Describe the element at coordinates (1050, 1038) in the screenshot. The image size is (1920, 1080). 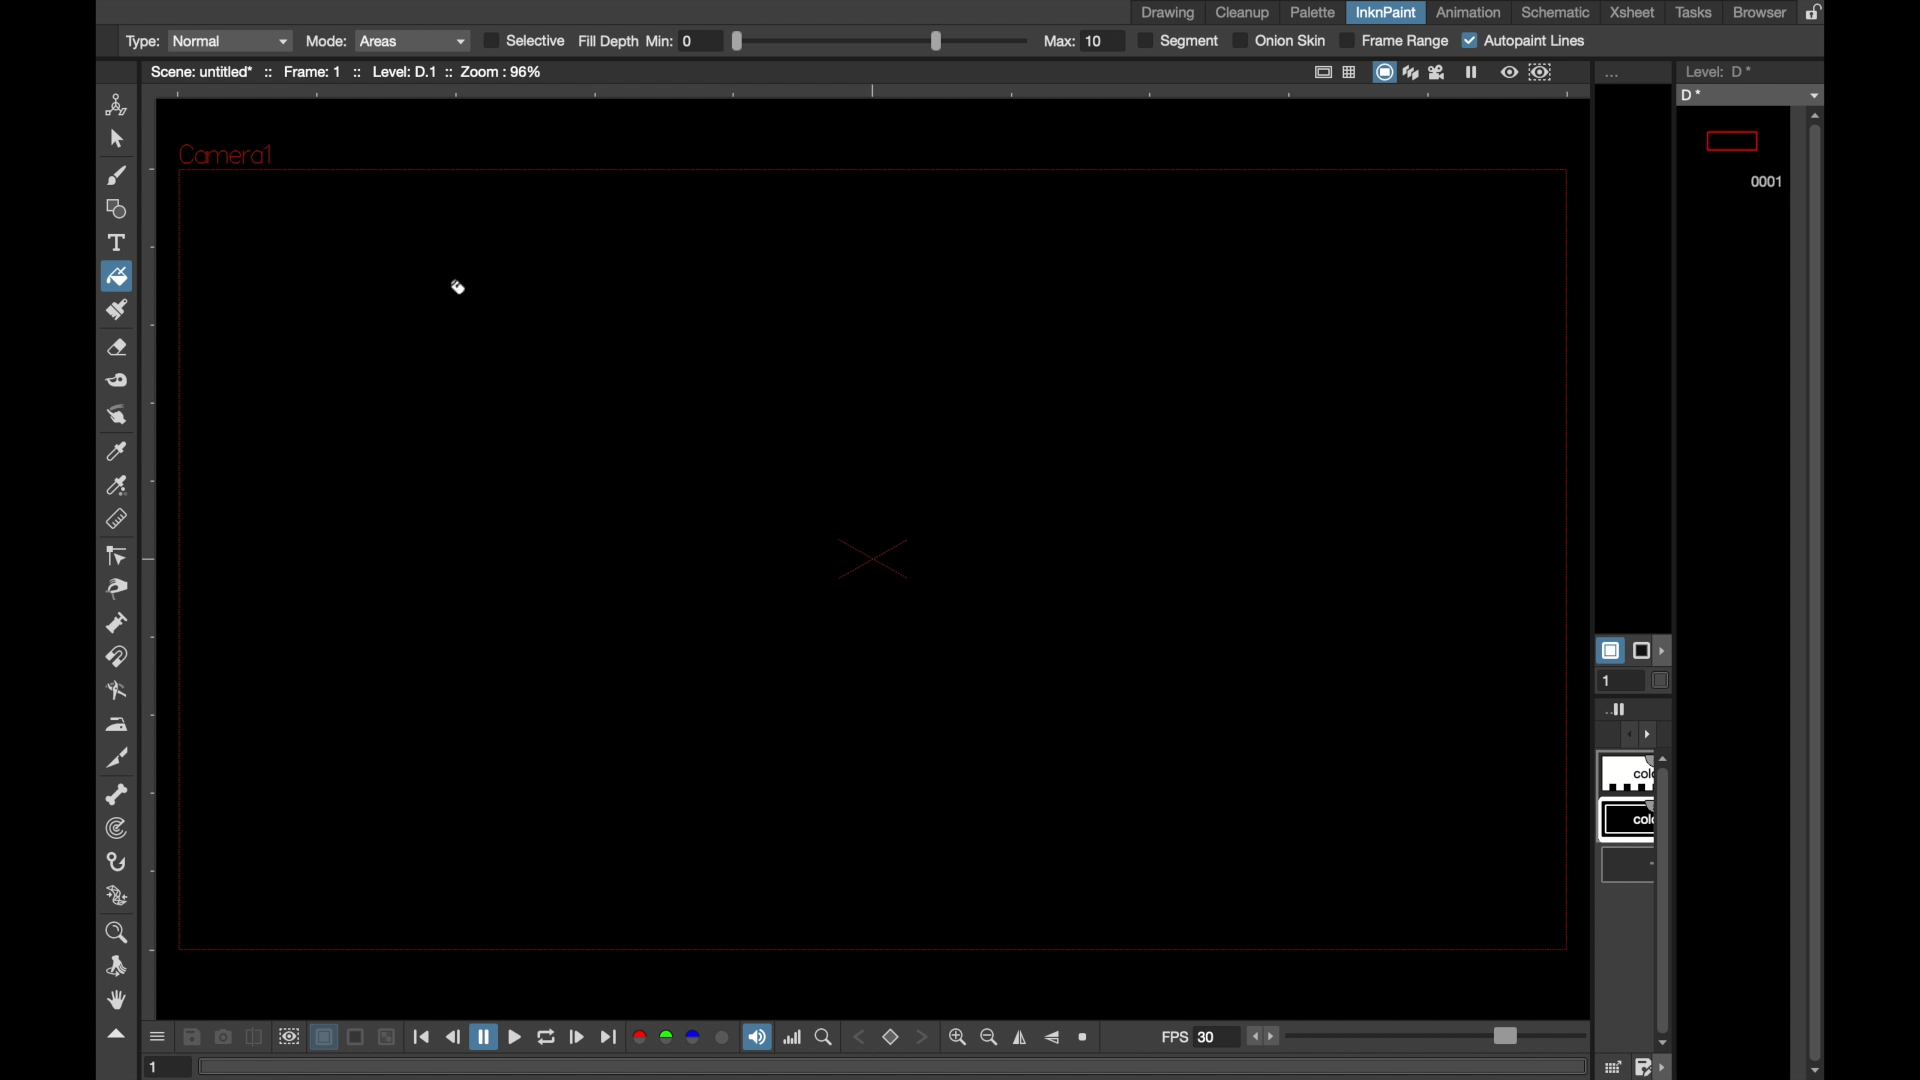
I see `flip vertically` at that location.